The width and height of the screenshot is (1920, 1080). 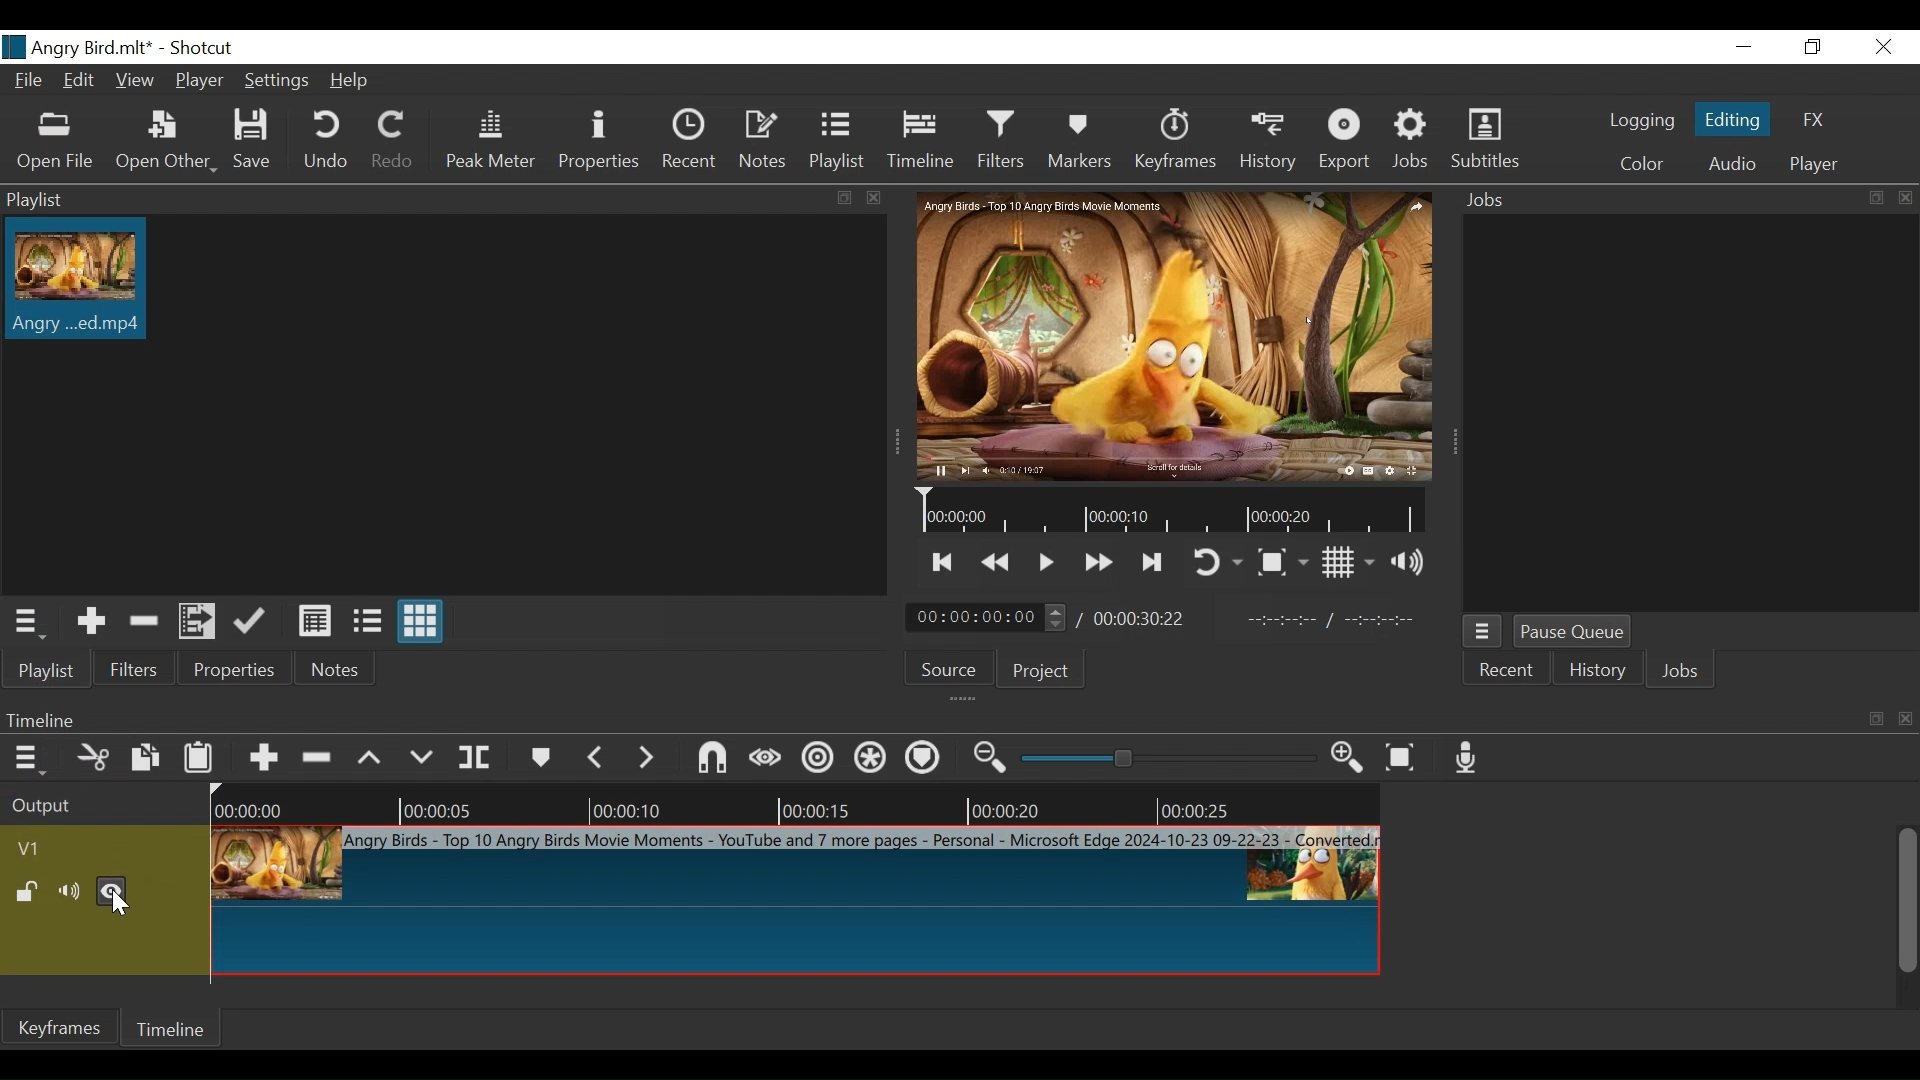 I want to click on Timeline, so click(x=921, y=140).